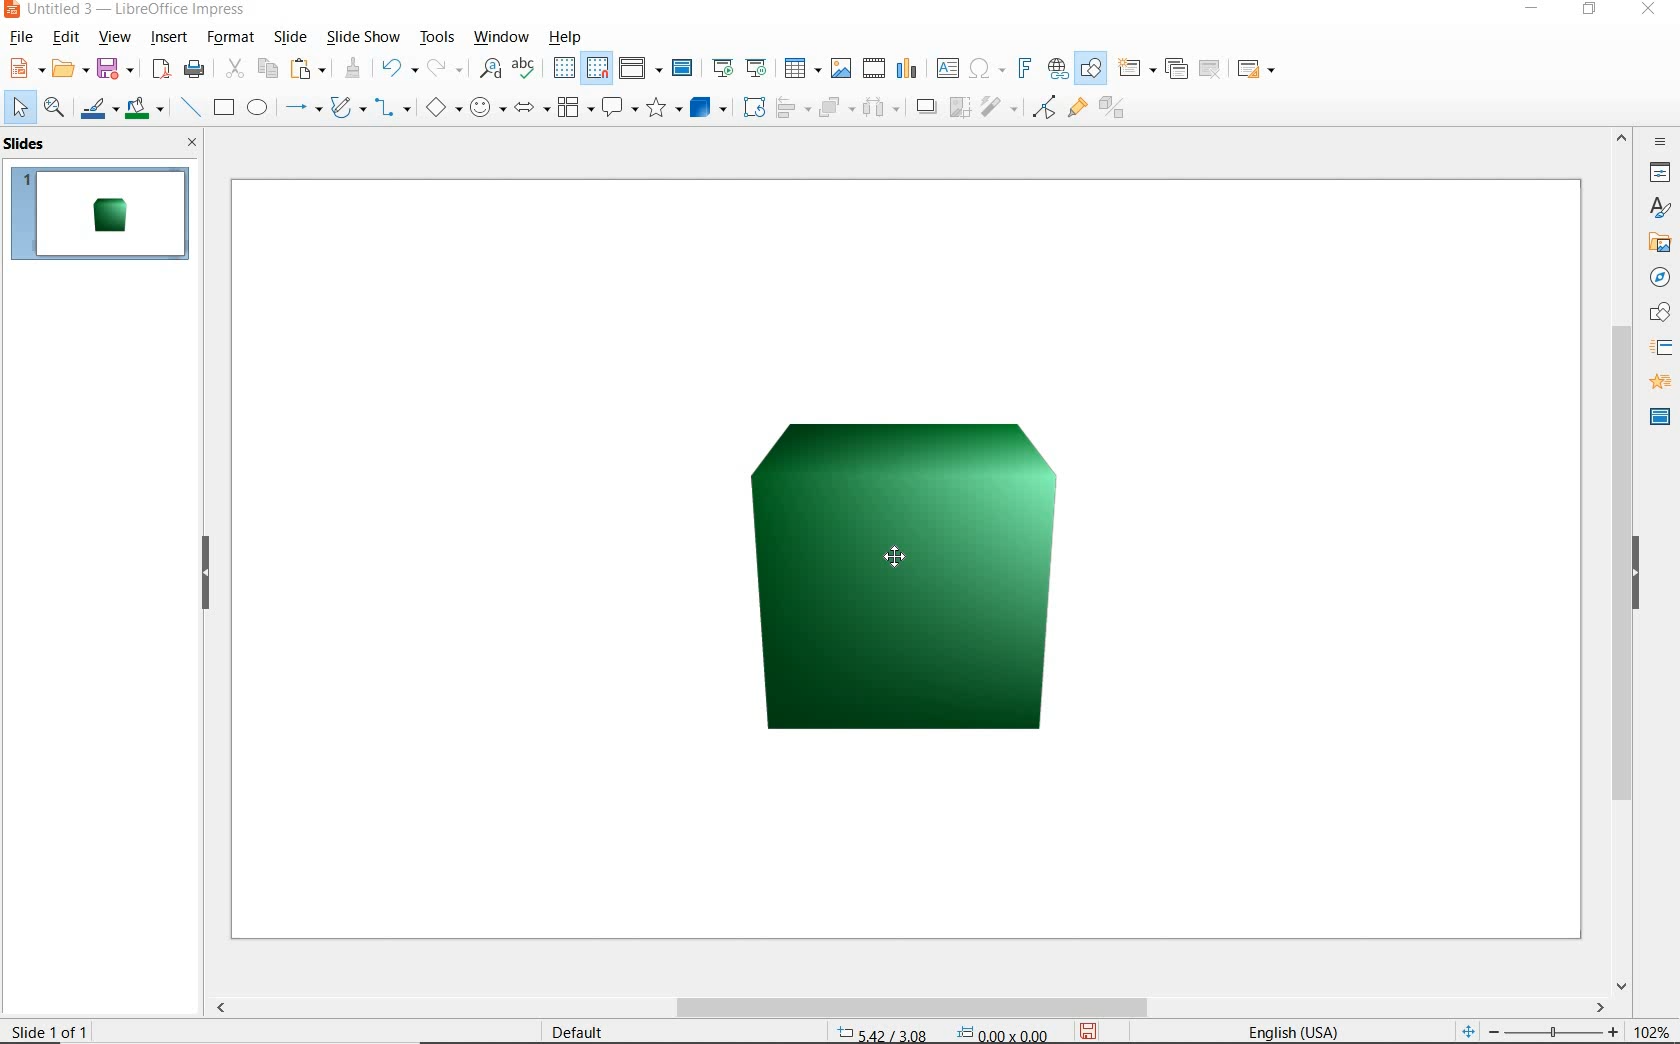  Describe the element at coordinates (801, 66) in the screenshot. I see `table` at that location.